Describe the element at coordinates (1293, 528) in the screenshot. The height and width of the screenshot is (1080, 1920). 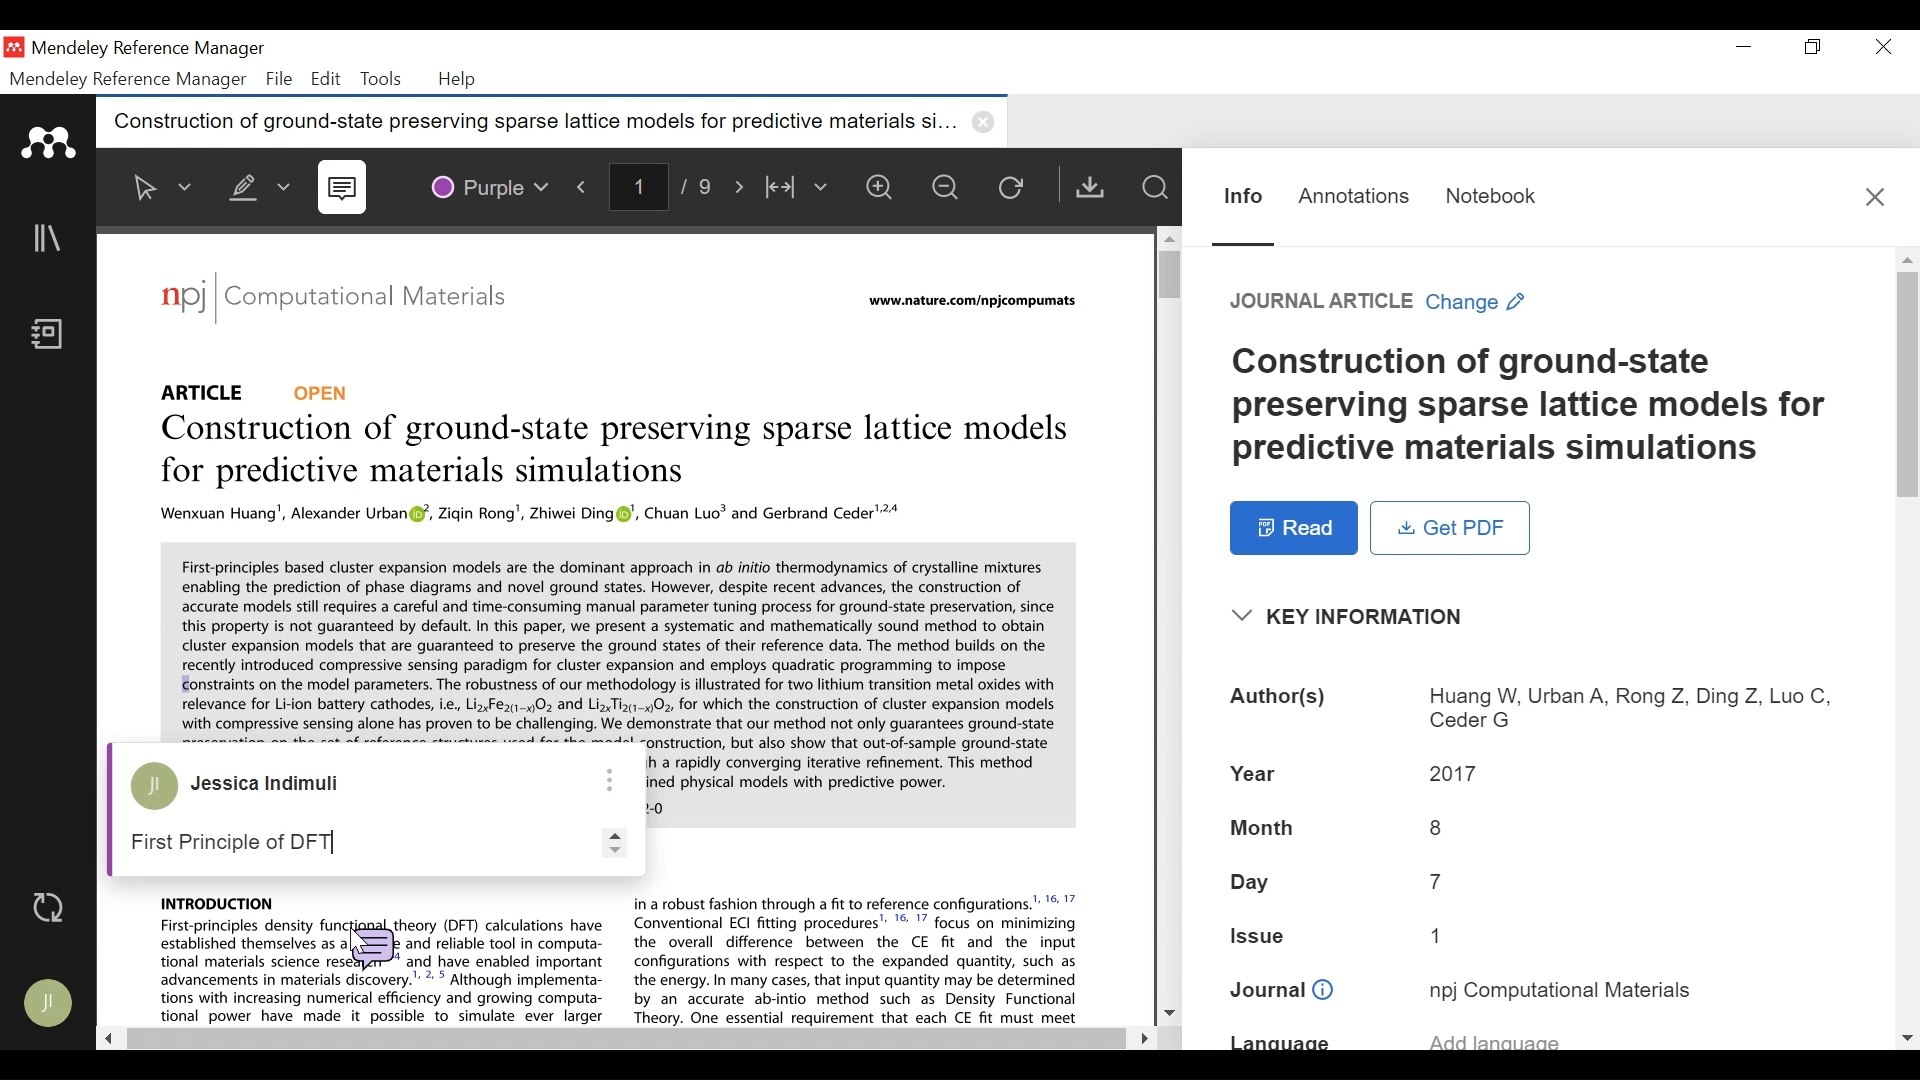
I see `Read` at that location.